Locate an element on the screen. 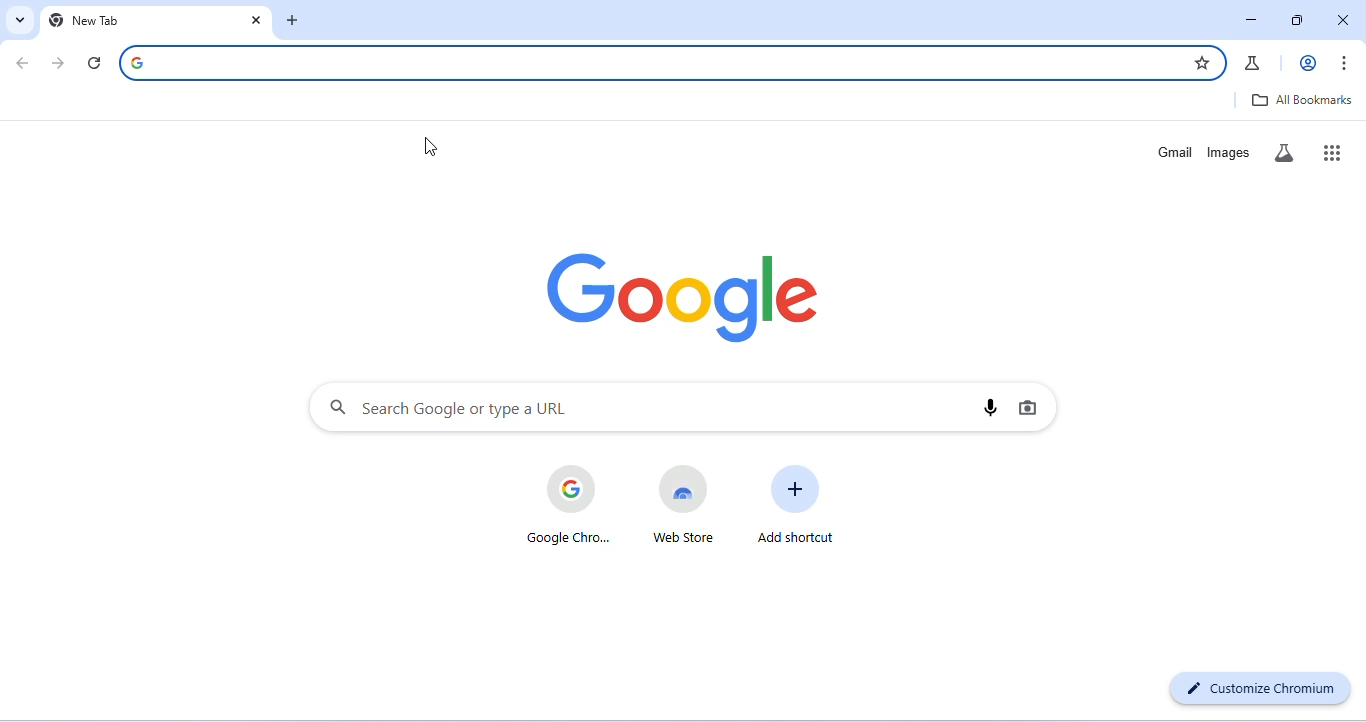 This screenshot has width=1366, height=722. all bookmarks is located at coordinates (1299, 99).